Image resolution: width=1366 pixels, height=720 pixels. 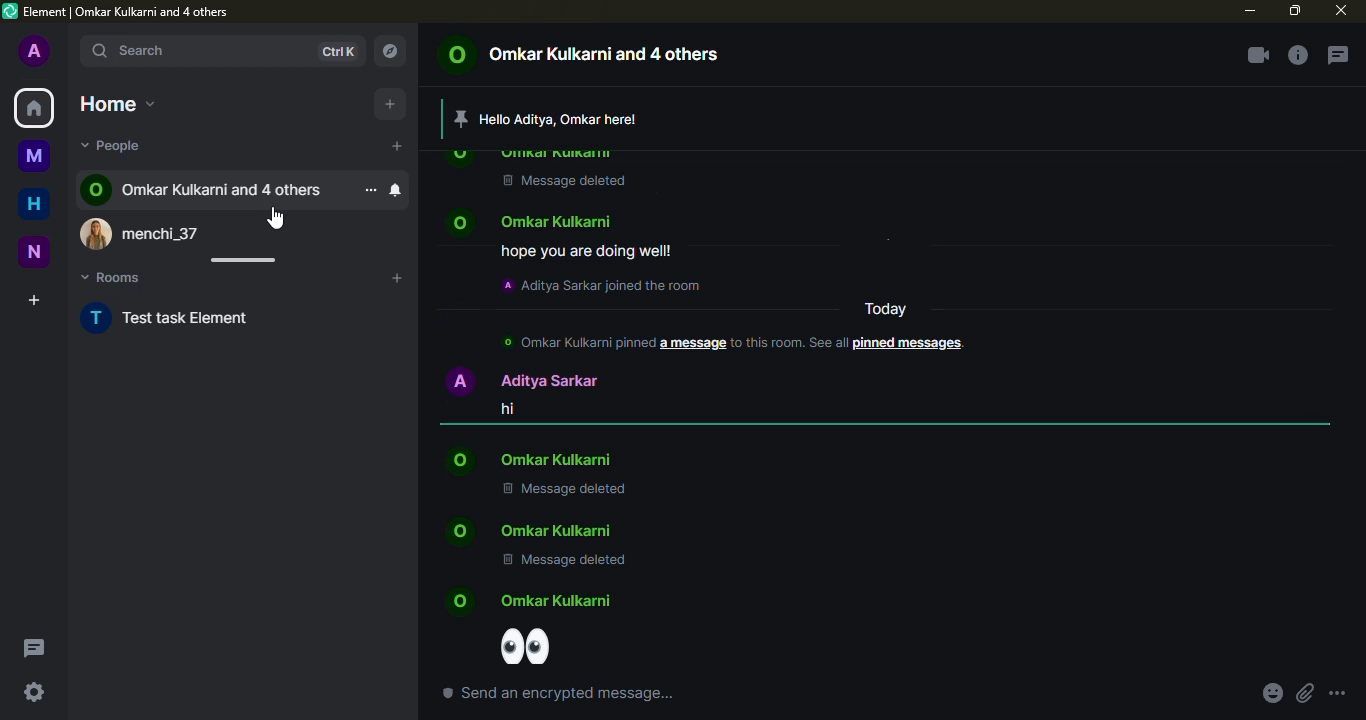 What do you see at coordinates (1338, 54) in the screenshot?
I see `threads` at bounding box center [1338, 54].